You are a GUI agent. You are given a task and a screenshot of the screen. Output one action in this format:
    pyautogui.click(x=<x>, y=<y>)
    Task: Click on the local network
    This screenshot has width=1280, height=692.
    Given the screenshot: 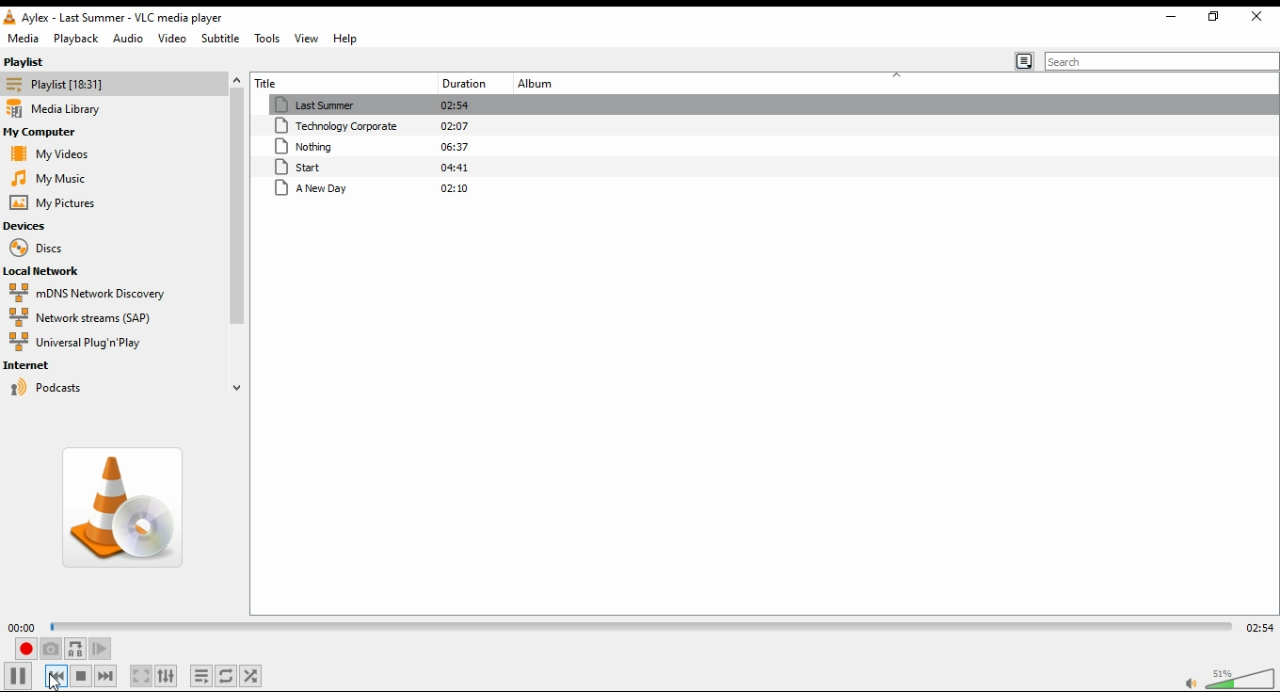 What is the action you would take?
    pyautogui.click(x=51, y=272)
    